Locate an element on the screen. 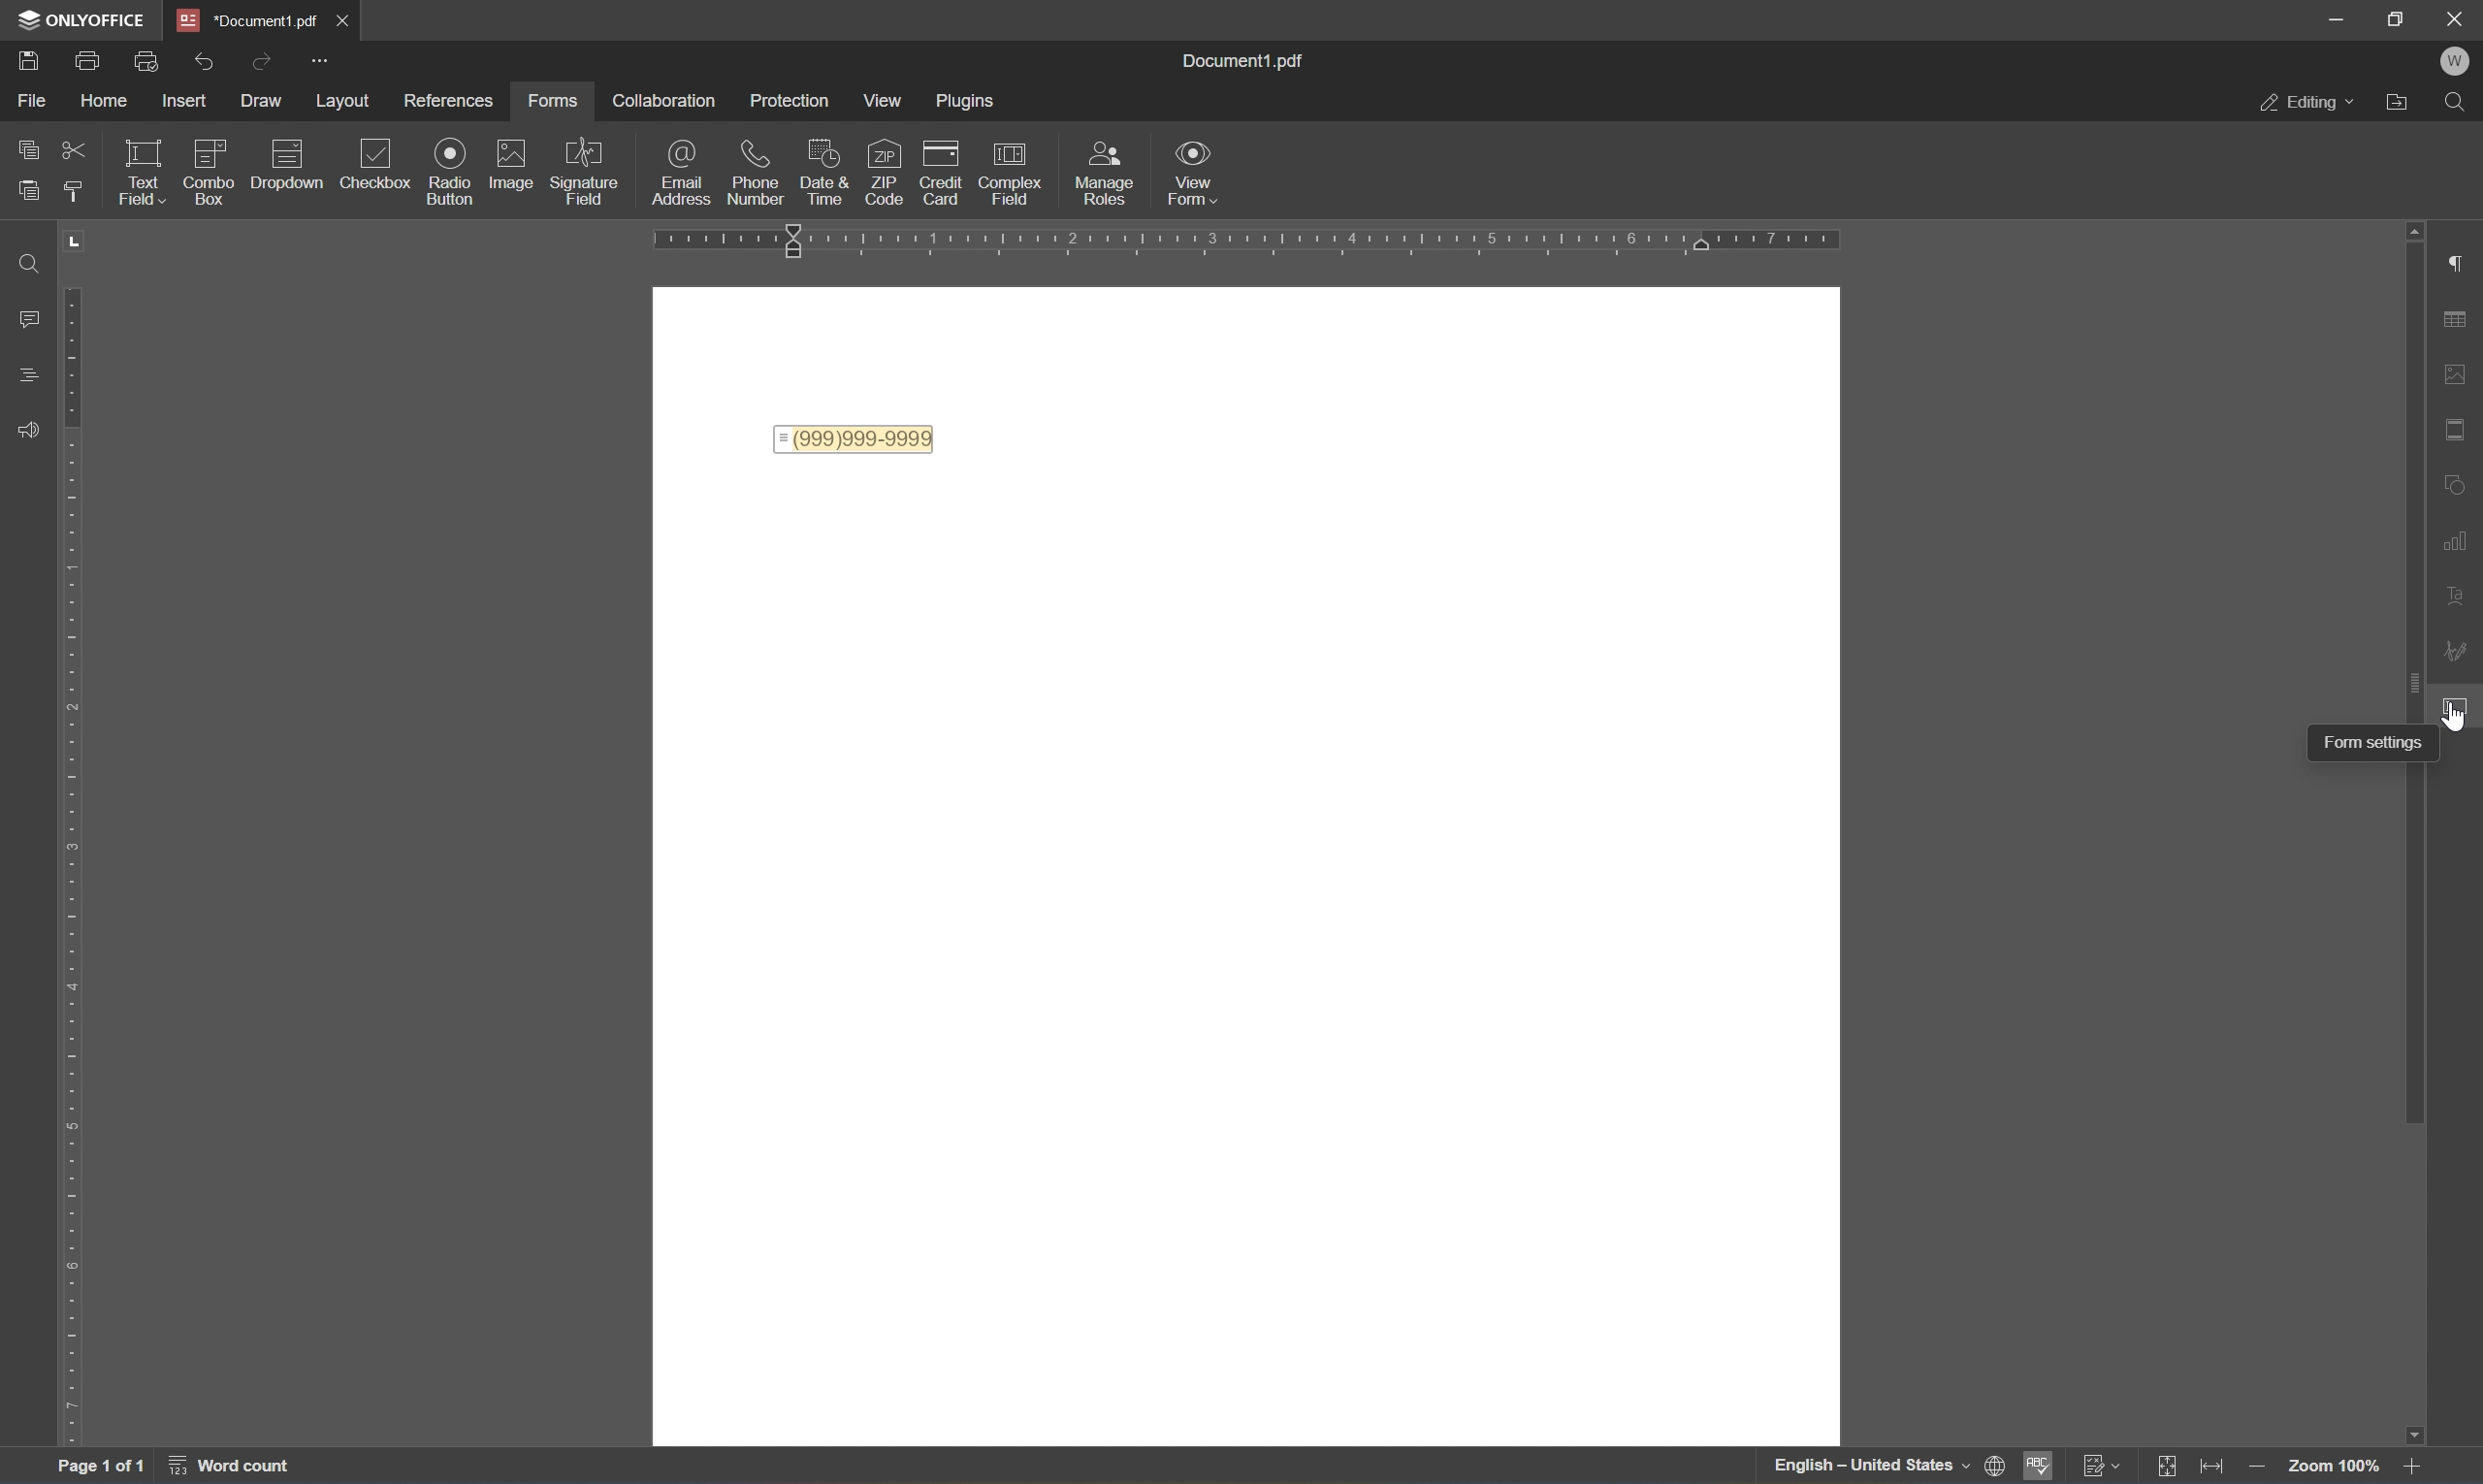 The width and height of the screenshot is (2483, 1484). signature settings is located at coordinates (2458, 653).